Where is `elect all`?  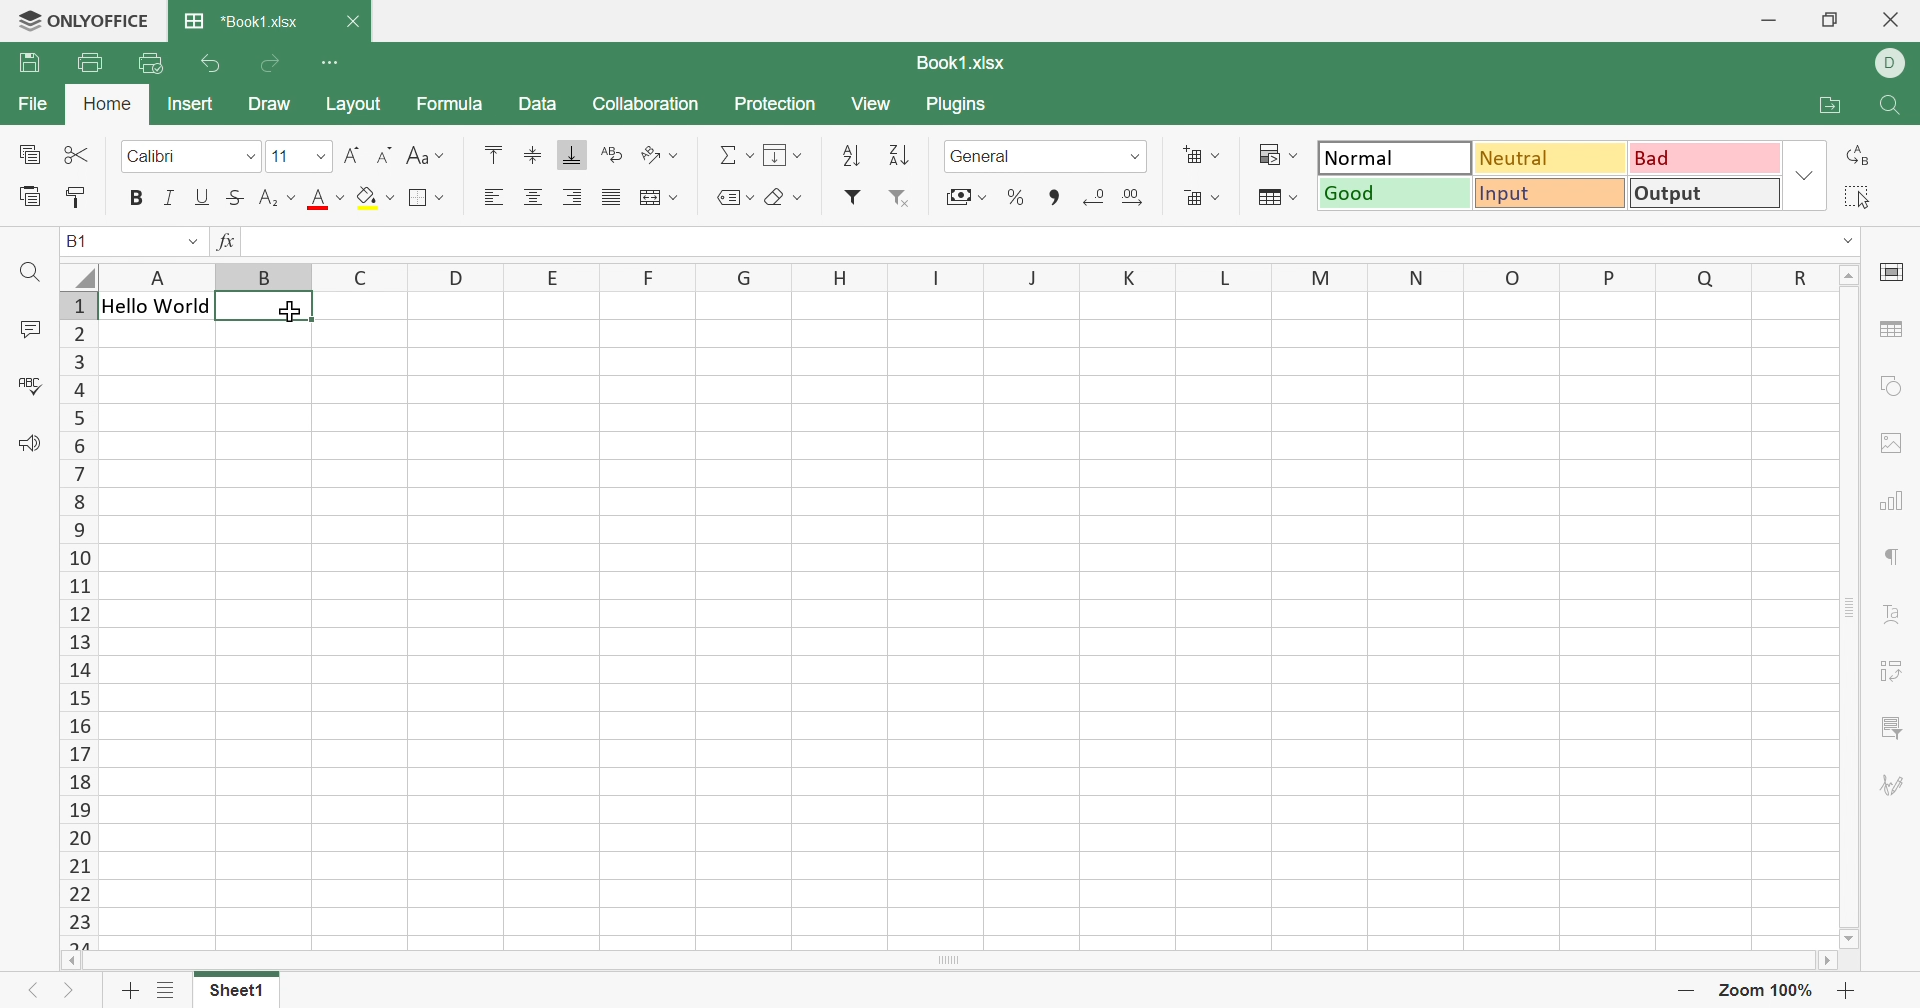 elect all is located at coordinates (1865, 197).